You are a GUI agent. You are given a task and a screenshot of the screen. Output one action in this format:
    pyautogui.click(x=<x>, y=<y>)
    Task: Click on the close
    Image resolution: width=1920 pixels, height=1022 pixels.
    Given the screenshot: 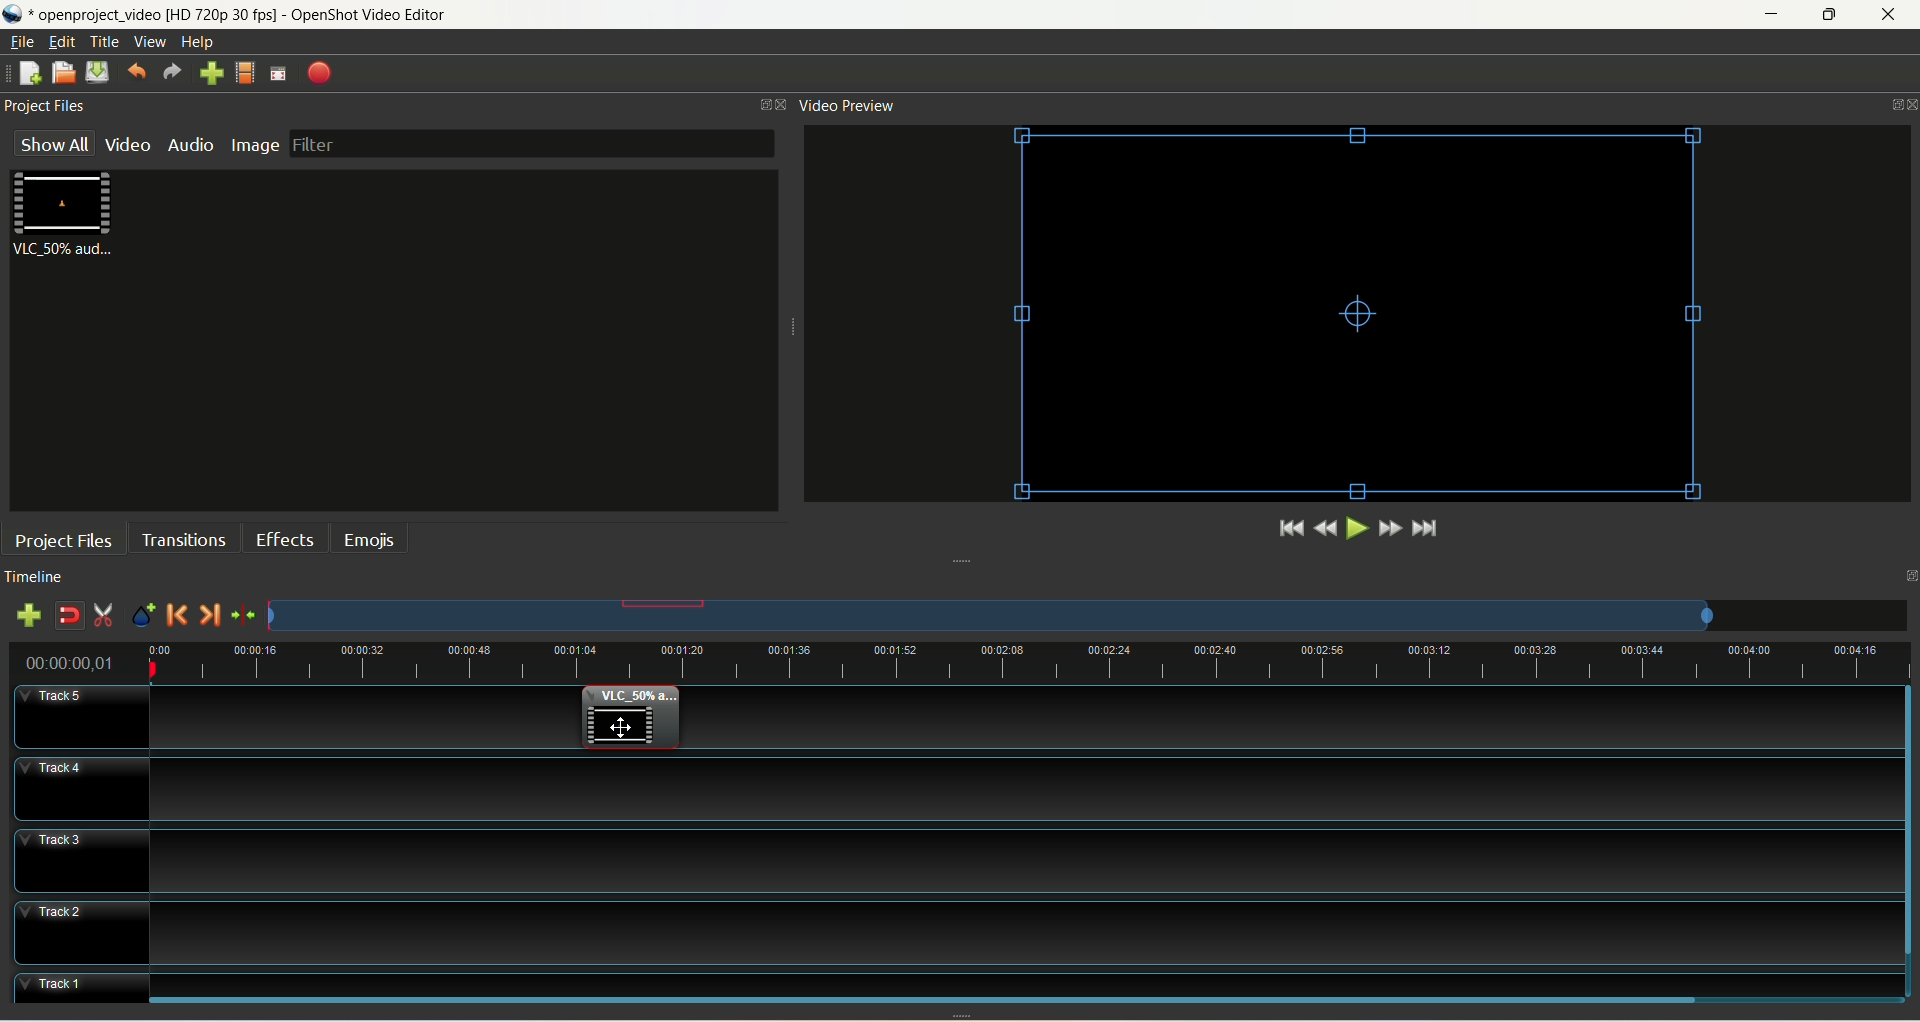 What is the action you would take?
    pyautogui.click(x=1888, y=15)
    